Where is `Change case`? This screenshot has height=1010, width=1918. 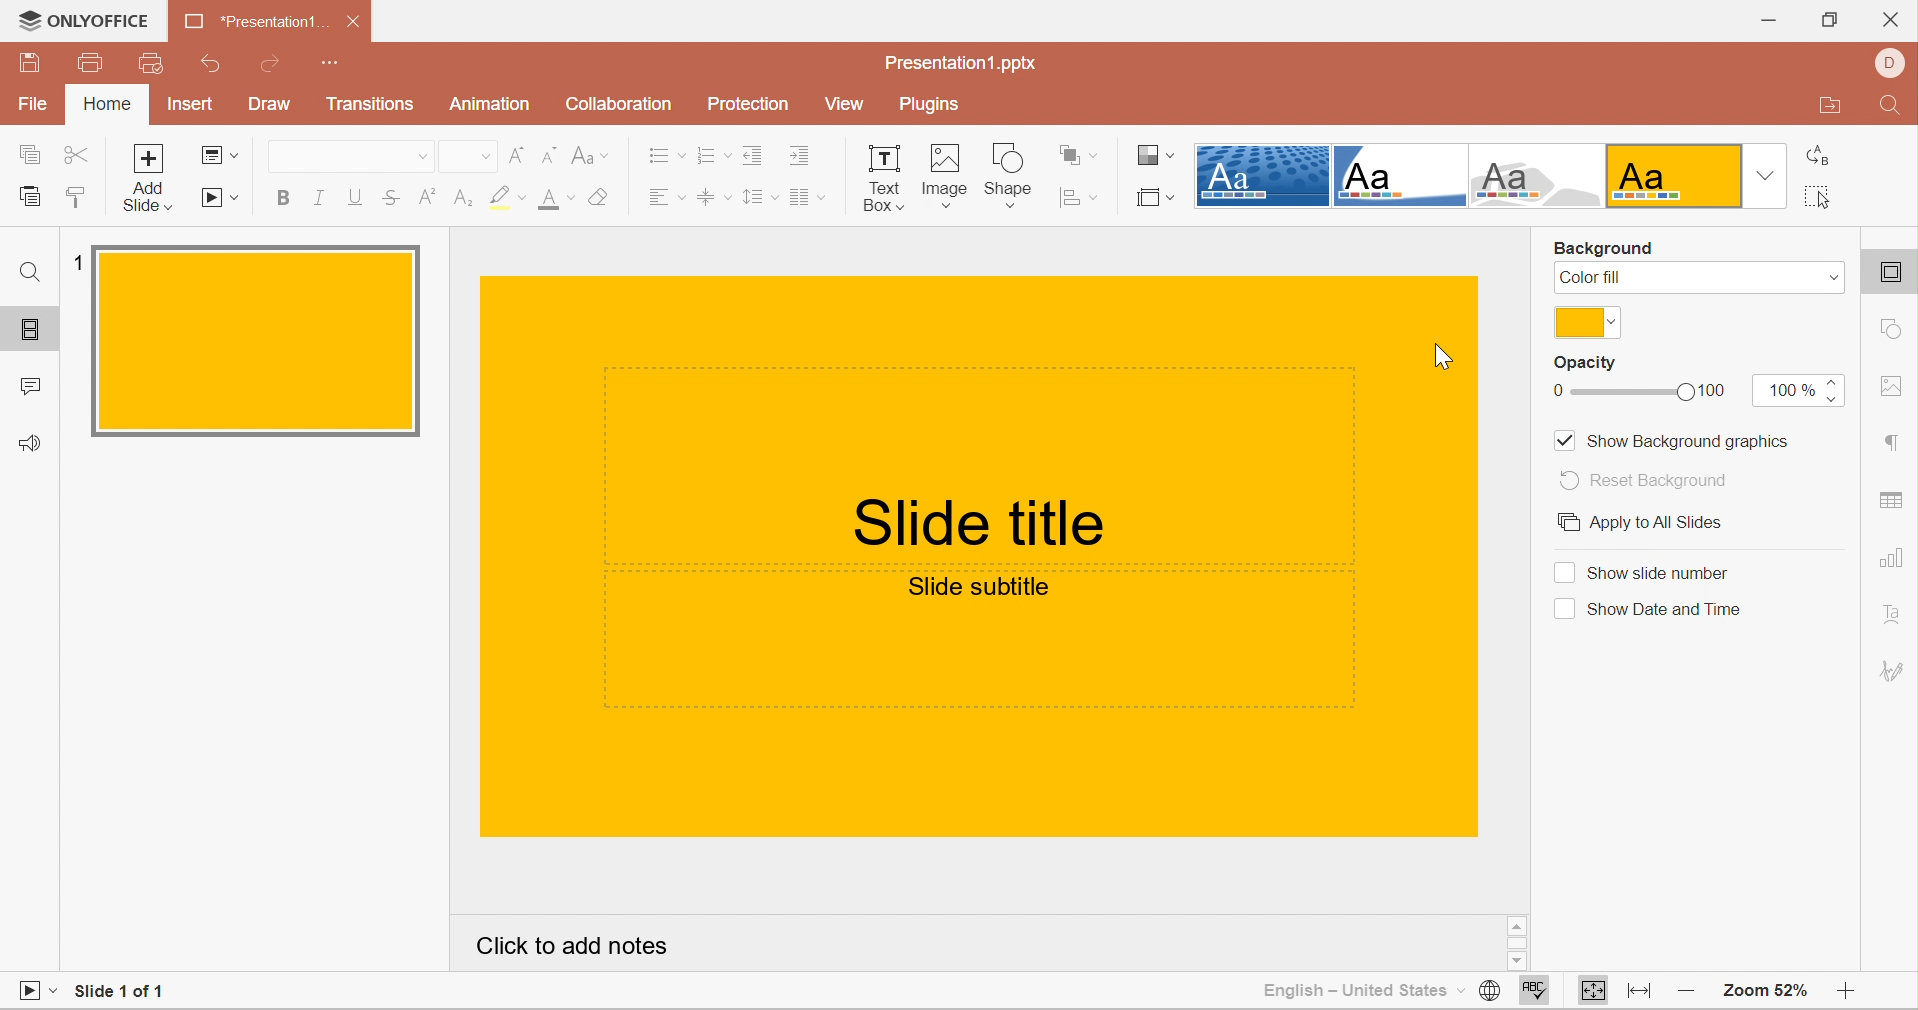
Change case is located at coordinates (586, 154).